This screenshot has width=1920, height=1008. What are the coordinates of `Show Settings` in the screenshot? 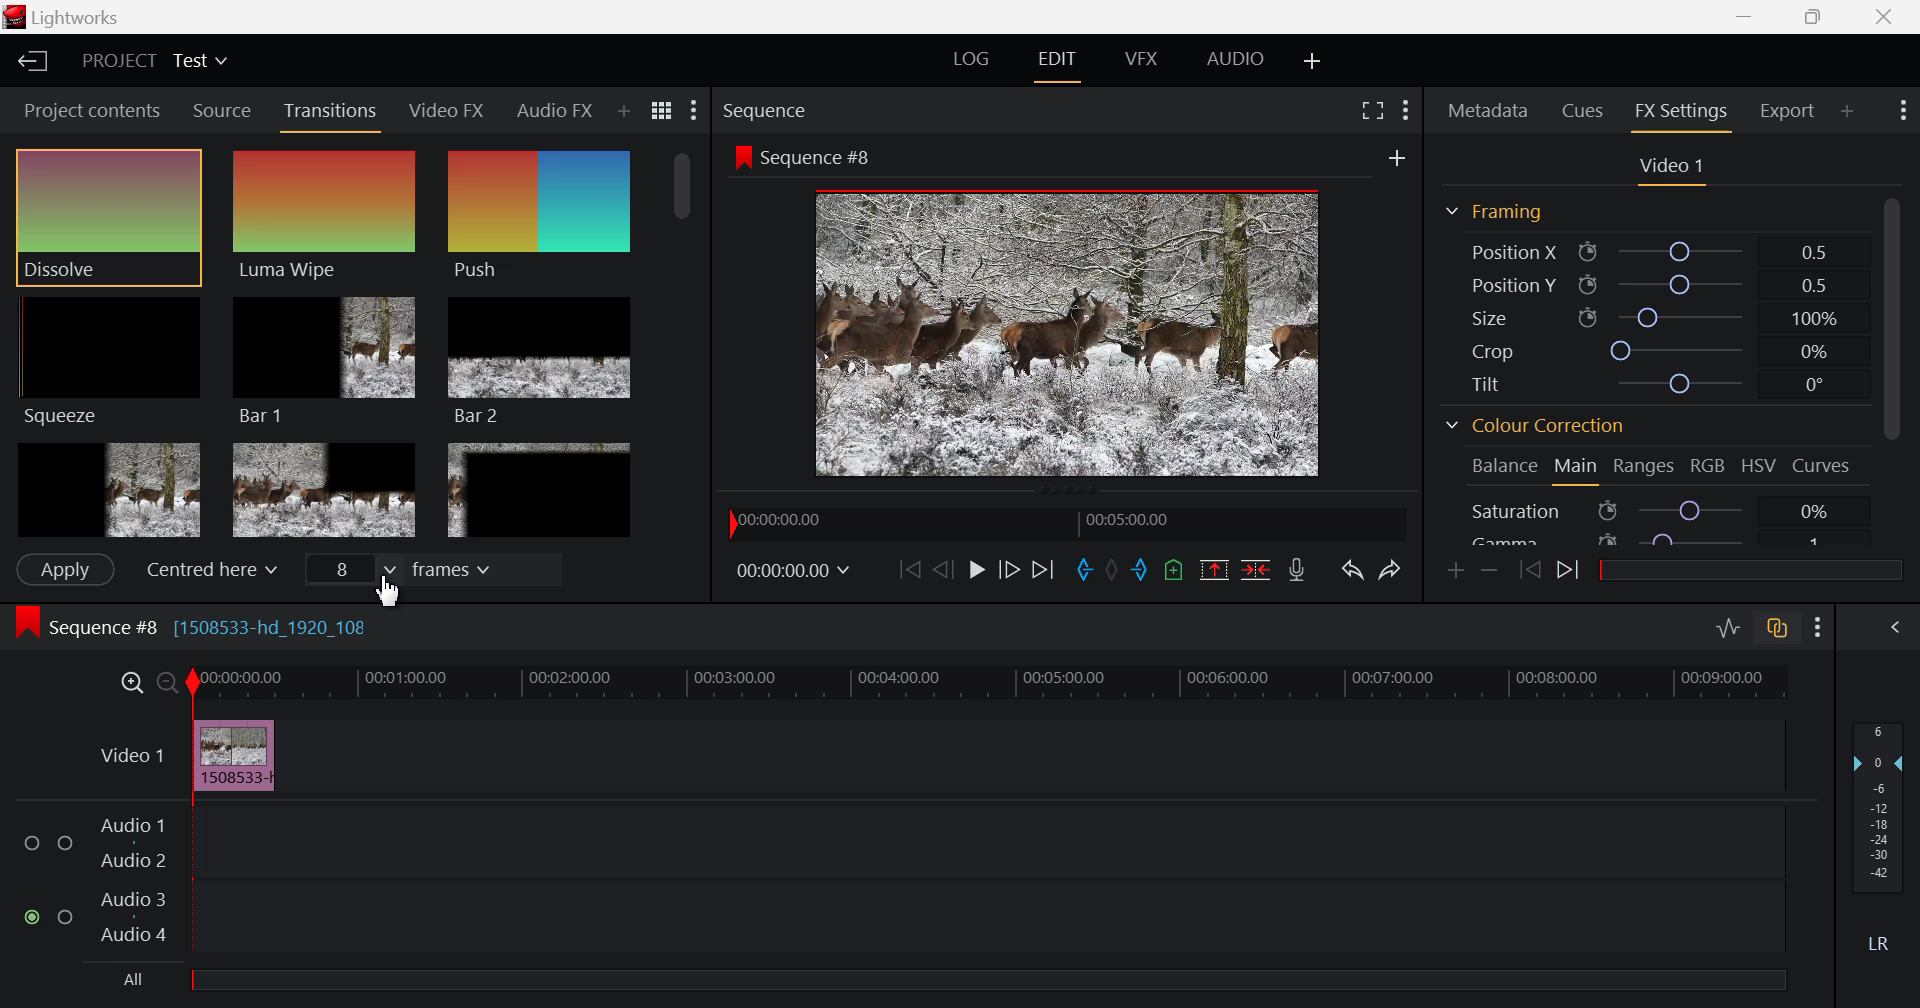 It's located at (691, 113).